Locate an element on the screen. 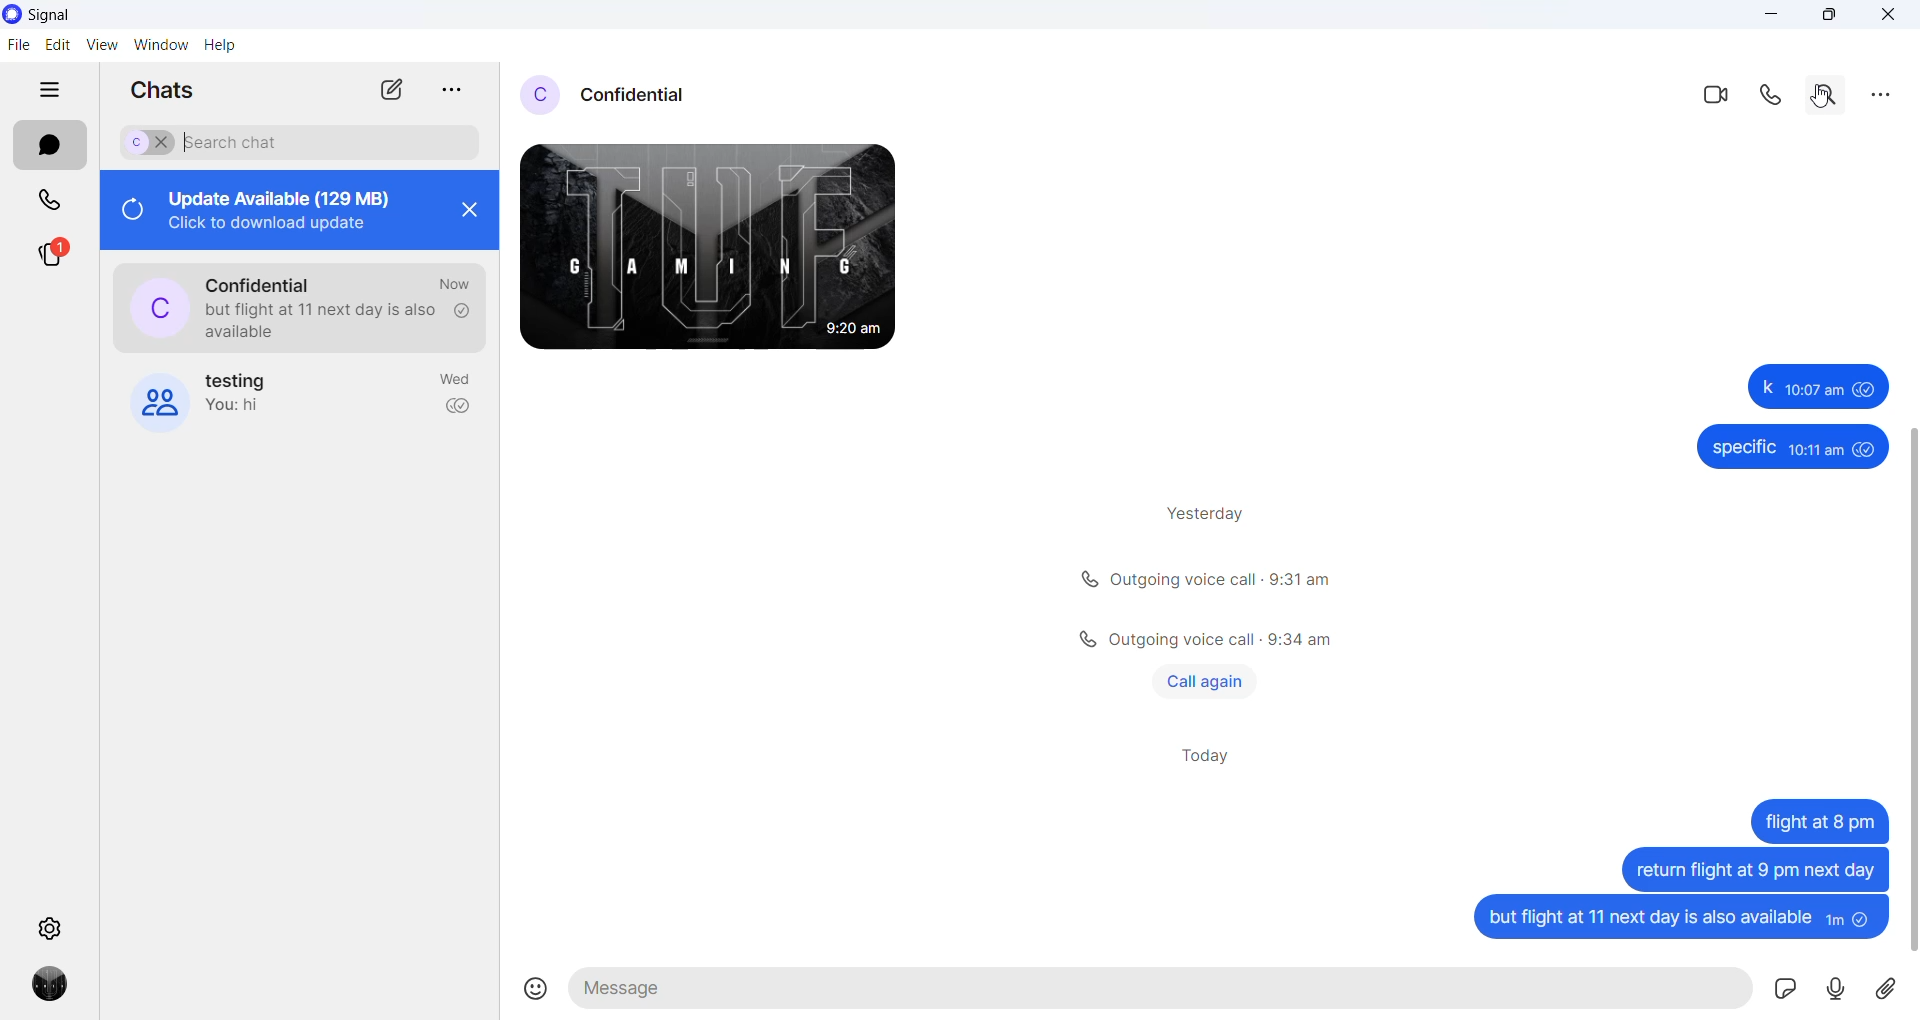 The width and height of the screenshot is (1920, 1020). calls is located at coordinates (44, 200).